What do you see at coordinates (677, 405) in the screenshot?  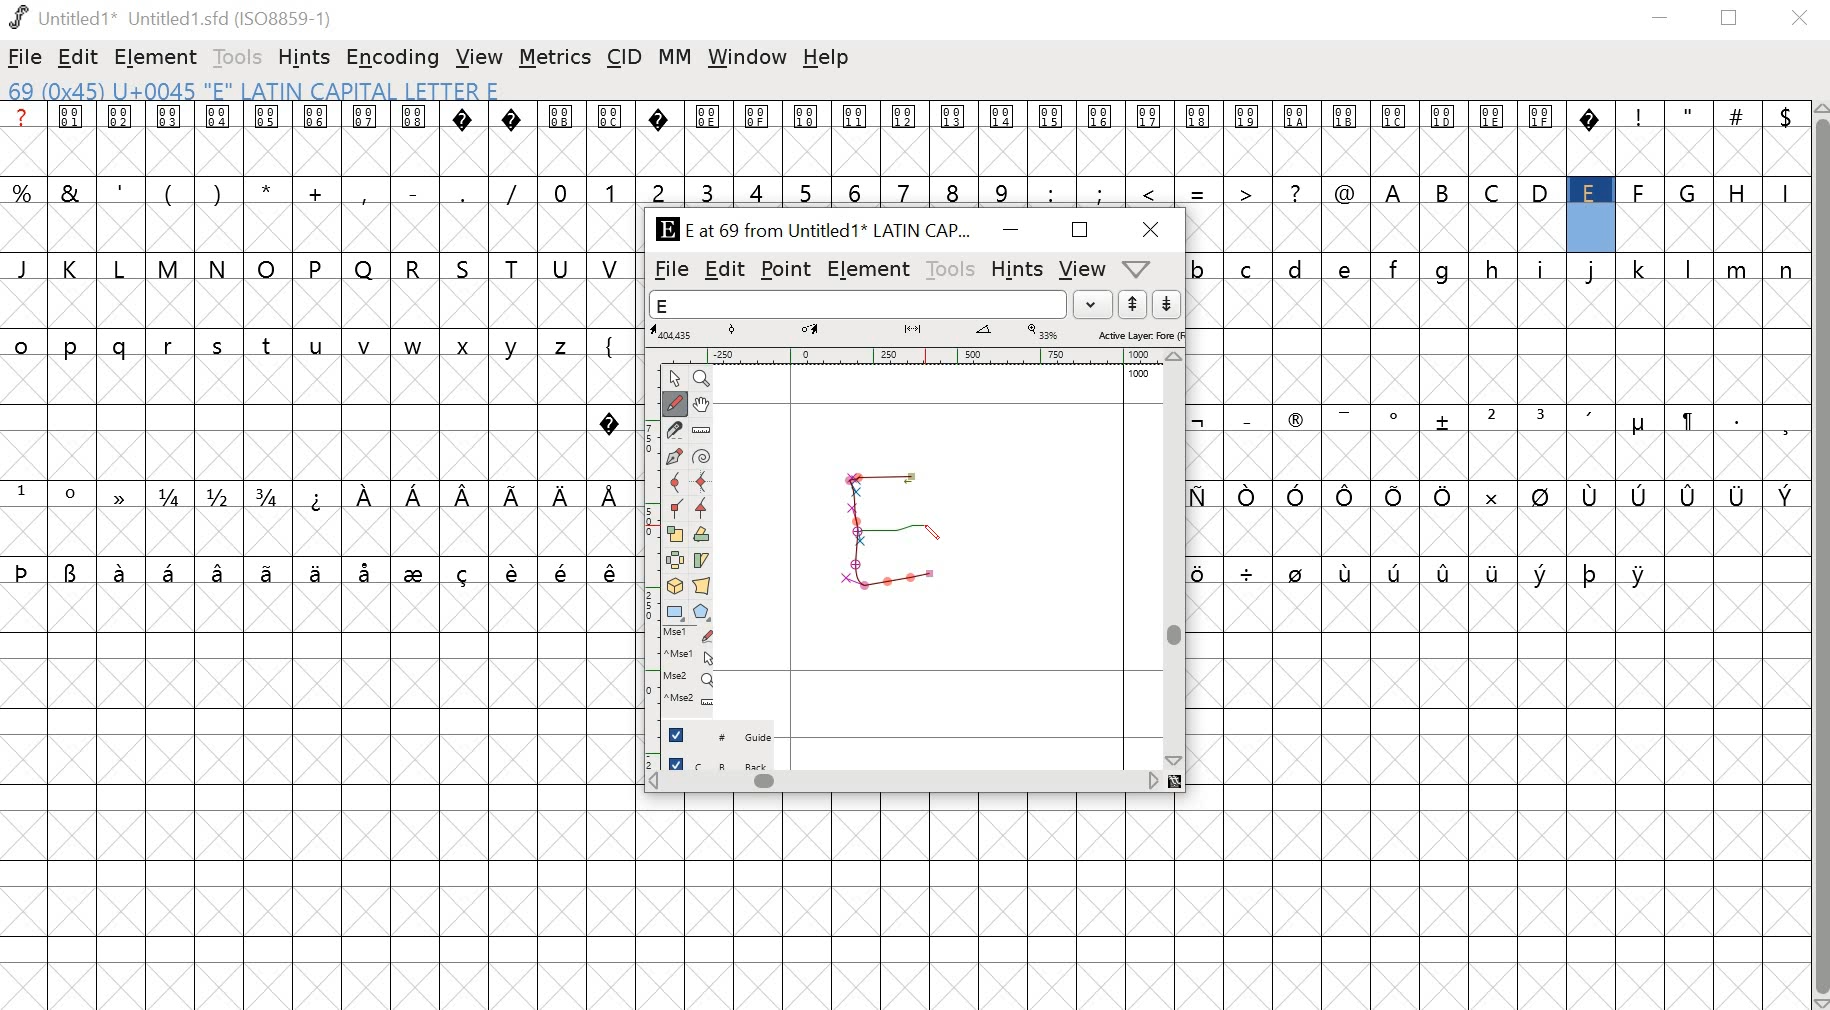 I see `Freehand` at bounding box center [677, 405].